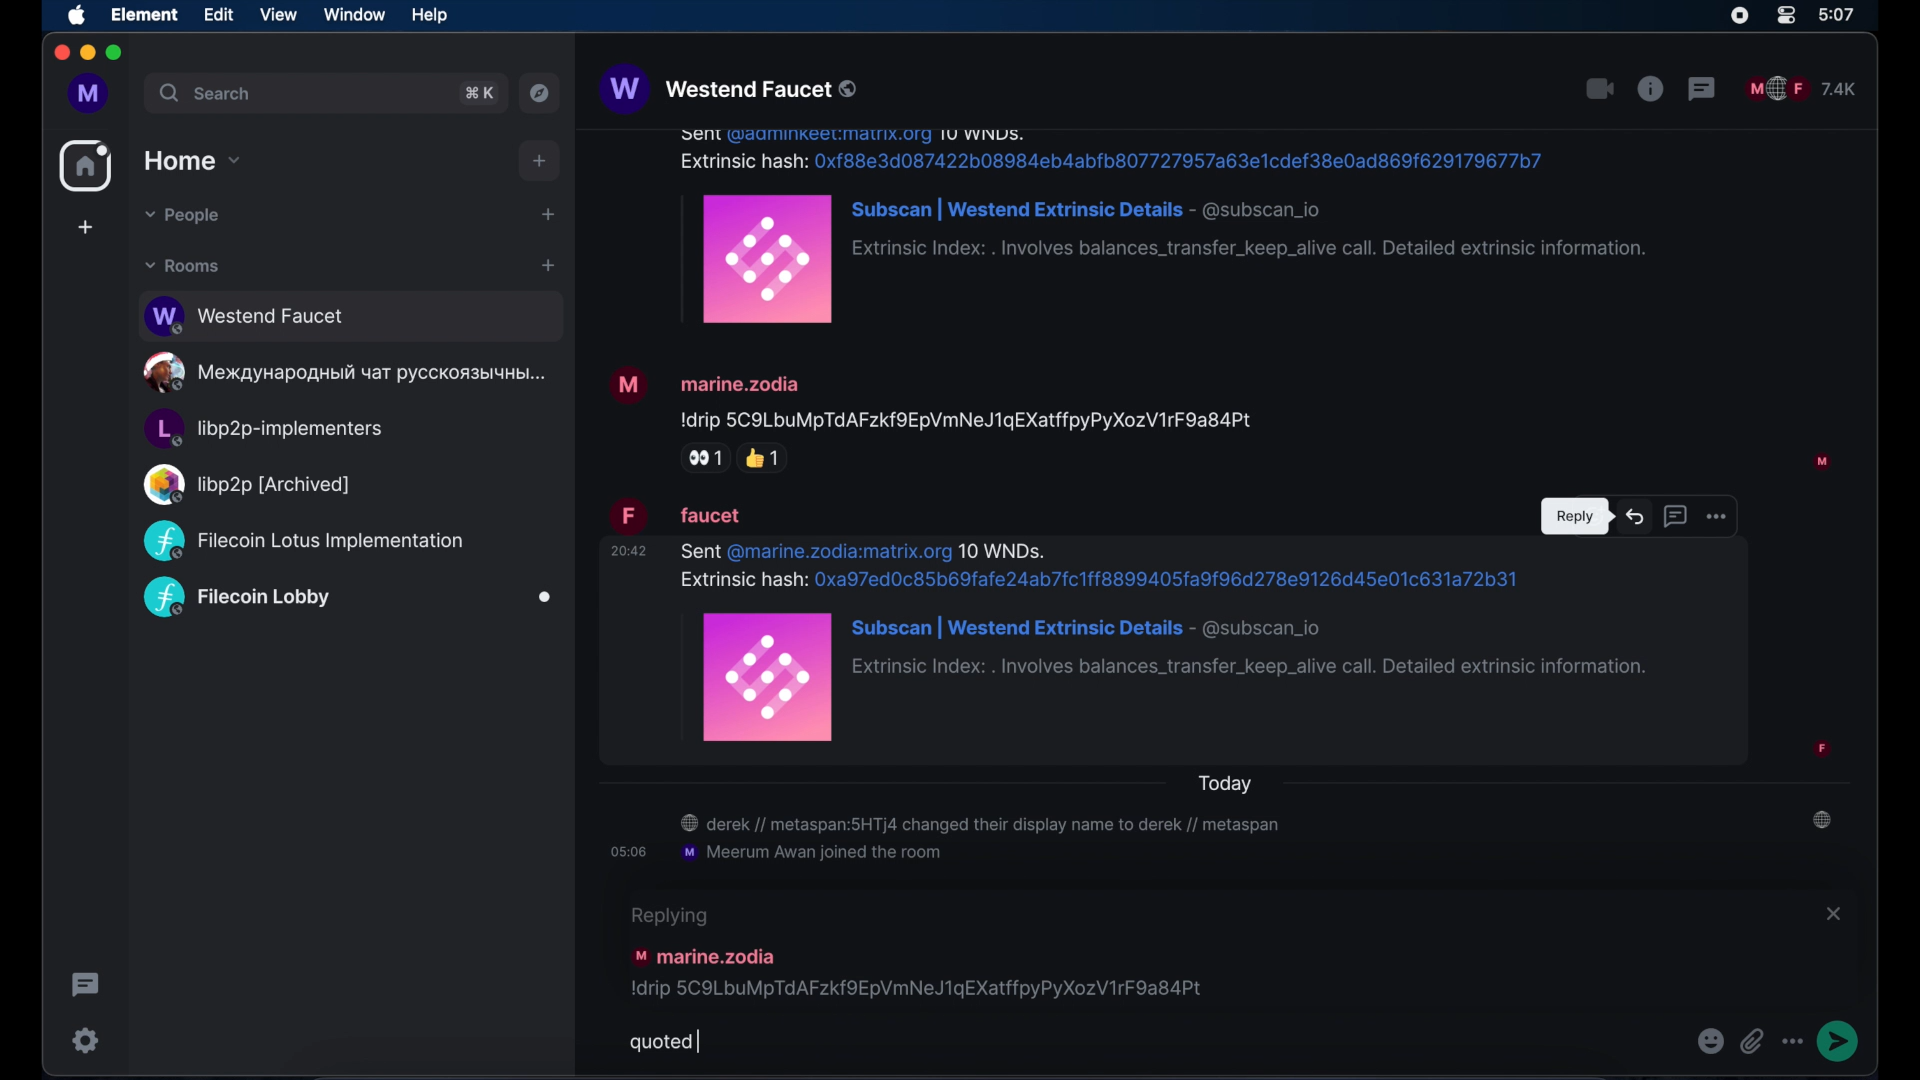  What do you see at coordinates (479, 94) in the screenshot?
I see `search shortcut` at bounding box center [479, 94].